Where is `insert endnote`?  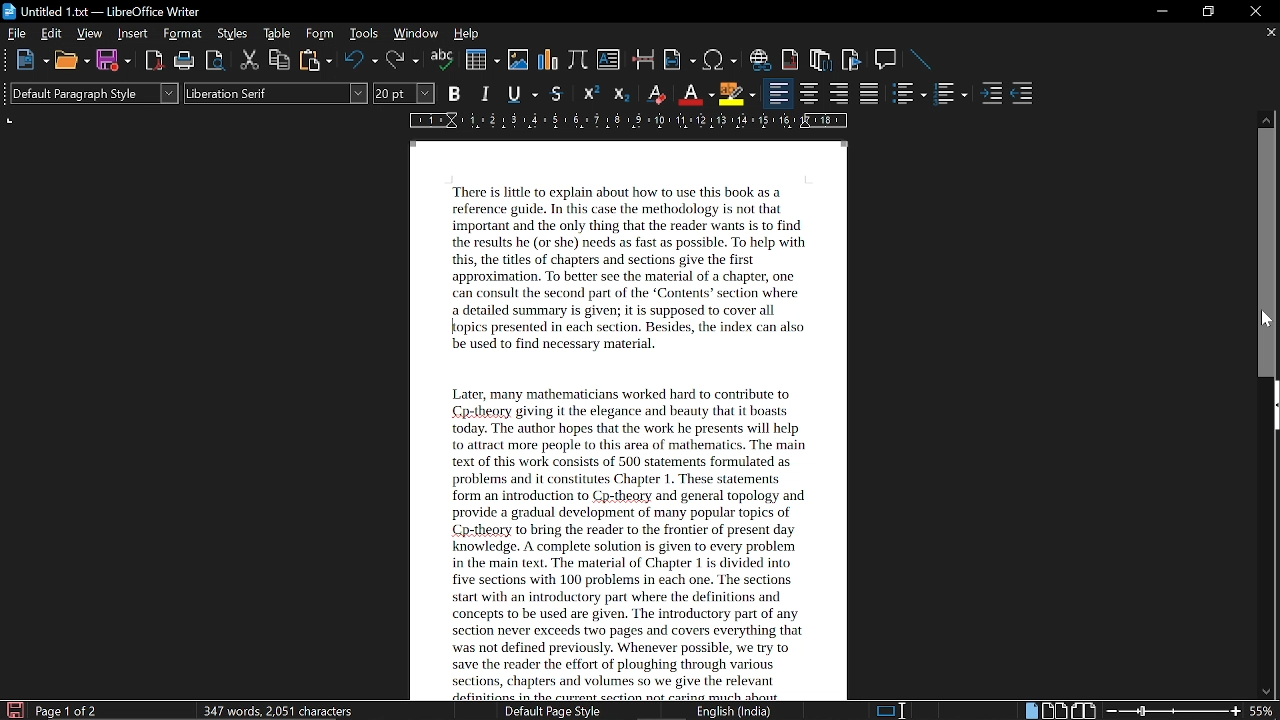 insert endnote is located at coordinates (821, 61).